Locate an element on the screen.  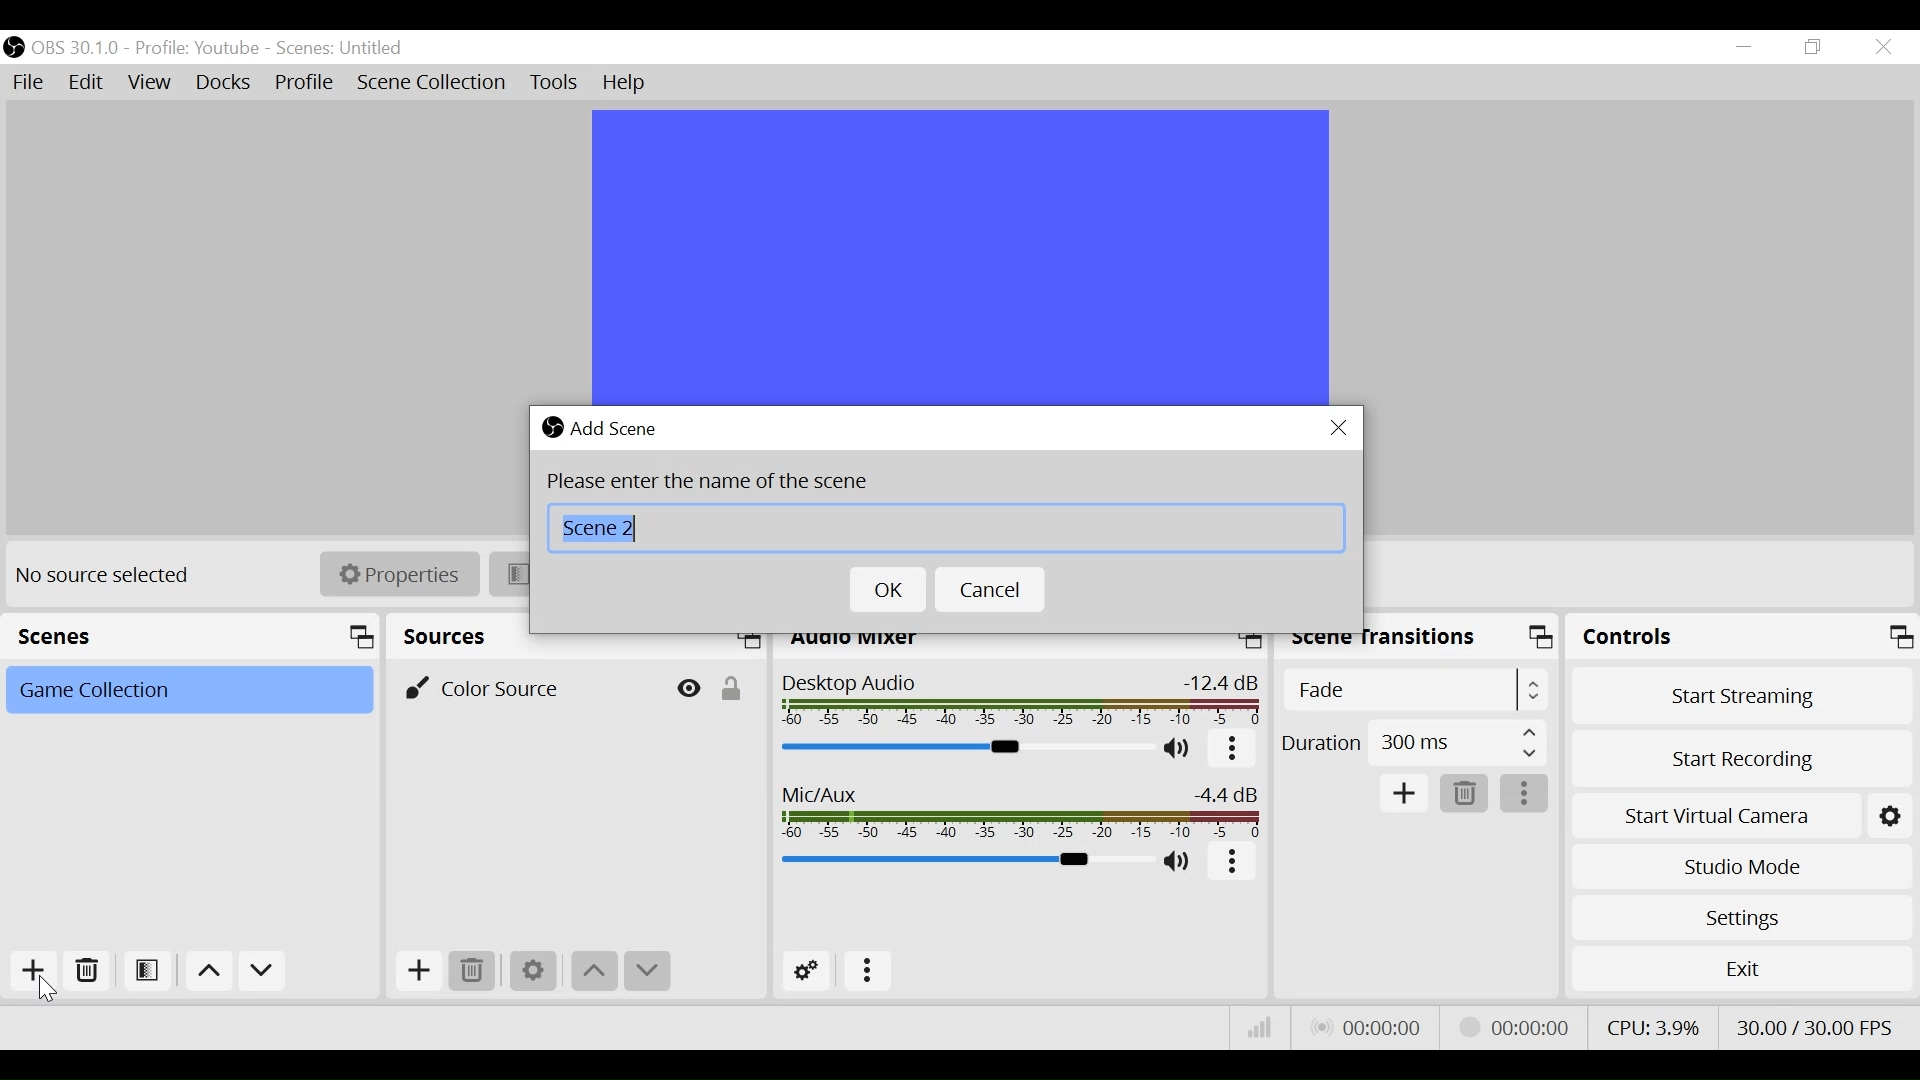
Move down is located at coordinates (645, 972).